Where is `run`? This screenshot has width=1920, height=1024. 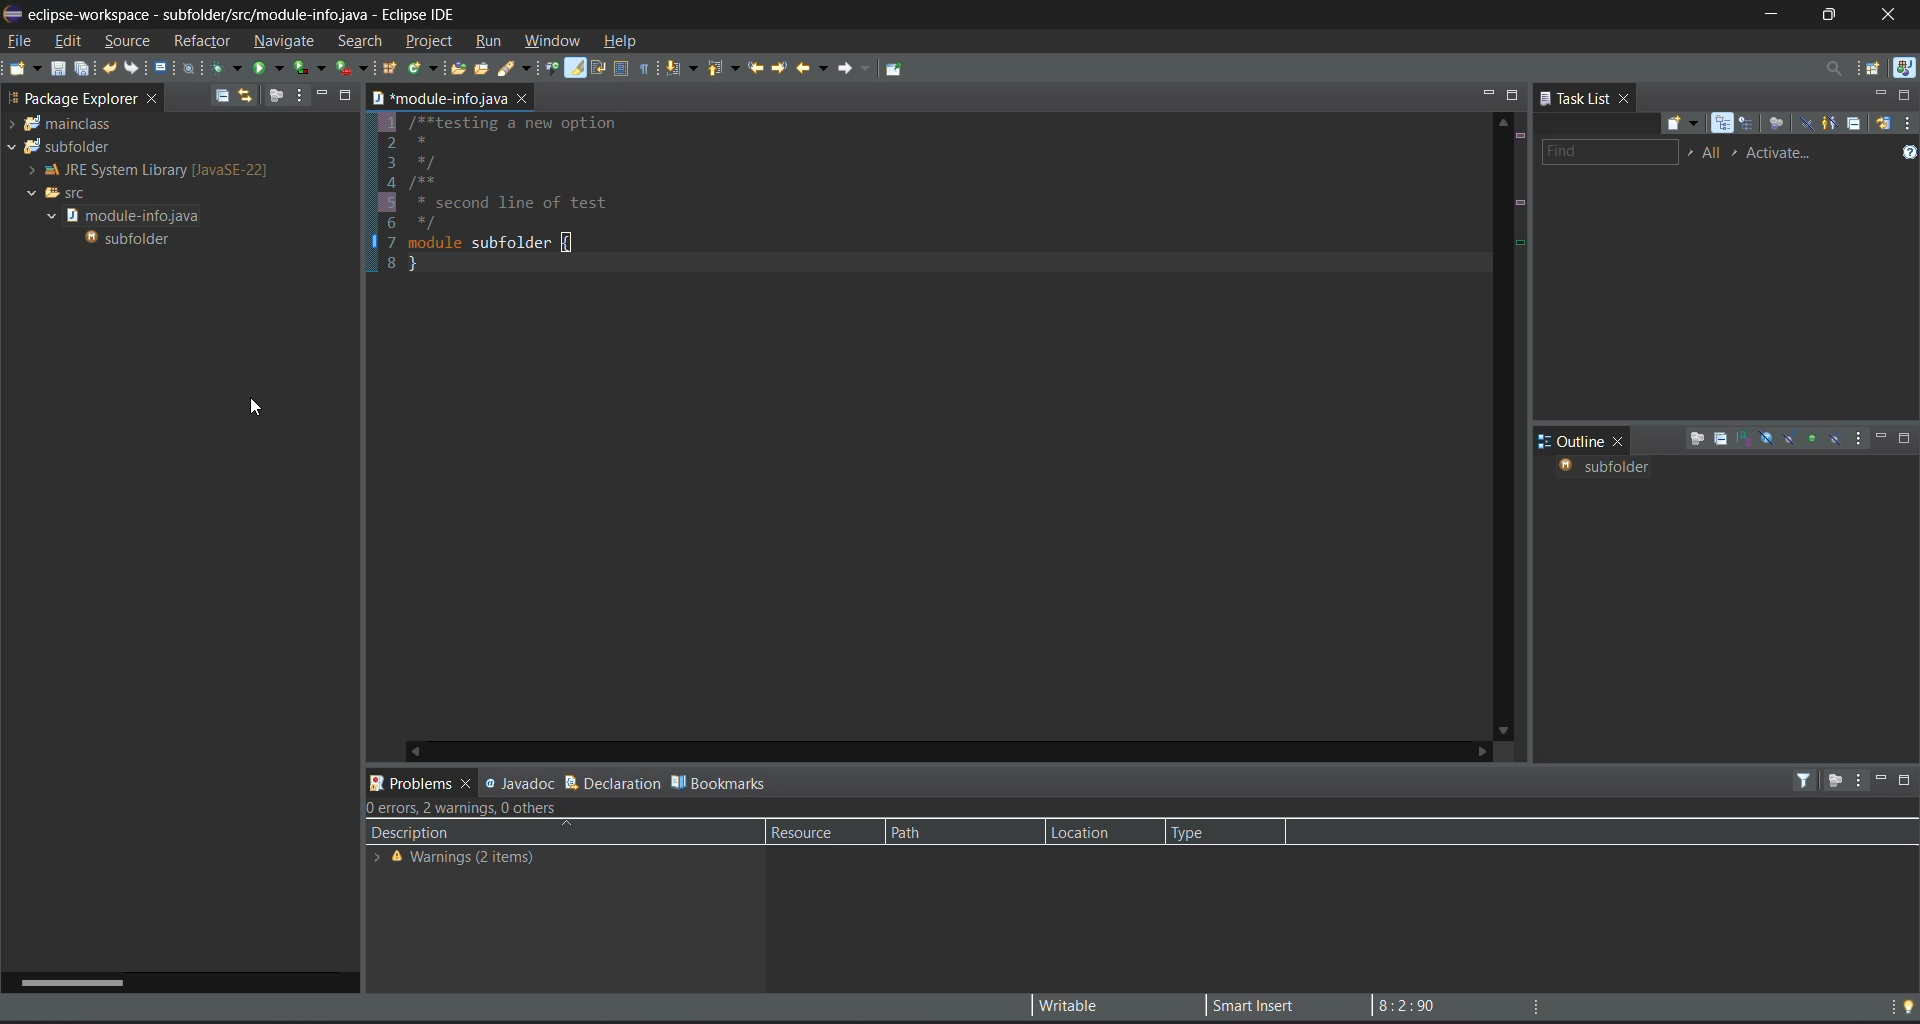 run is located at coordinates (493, 42).